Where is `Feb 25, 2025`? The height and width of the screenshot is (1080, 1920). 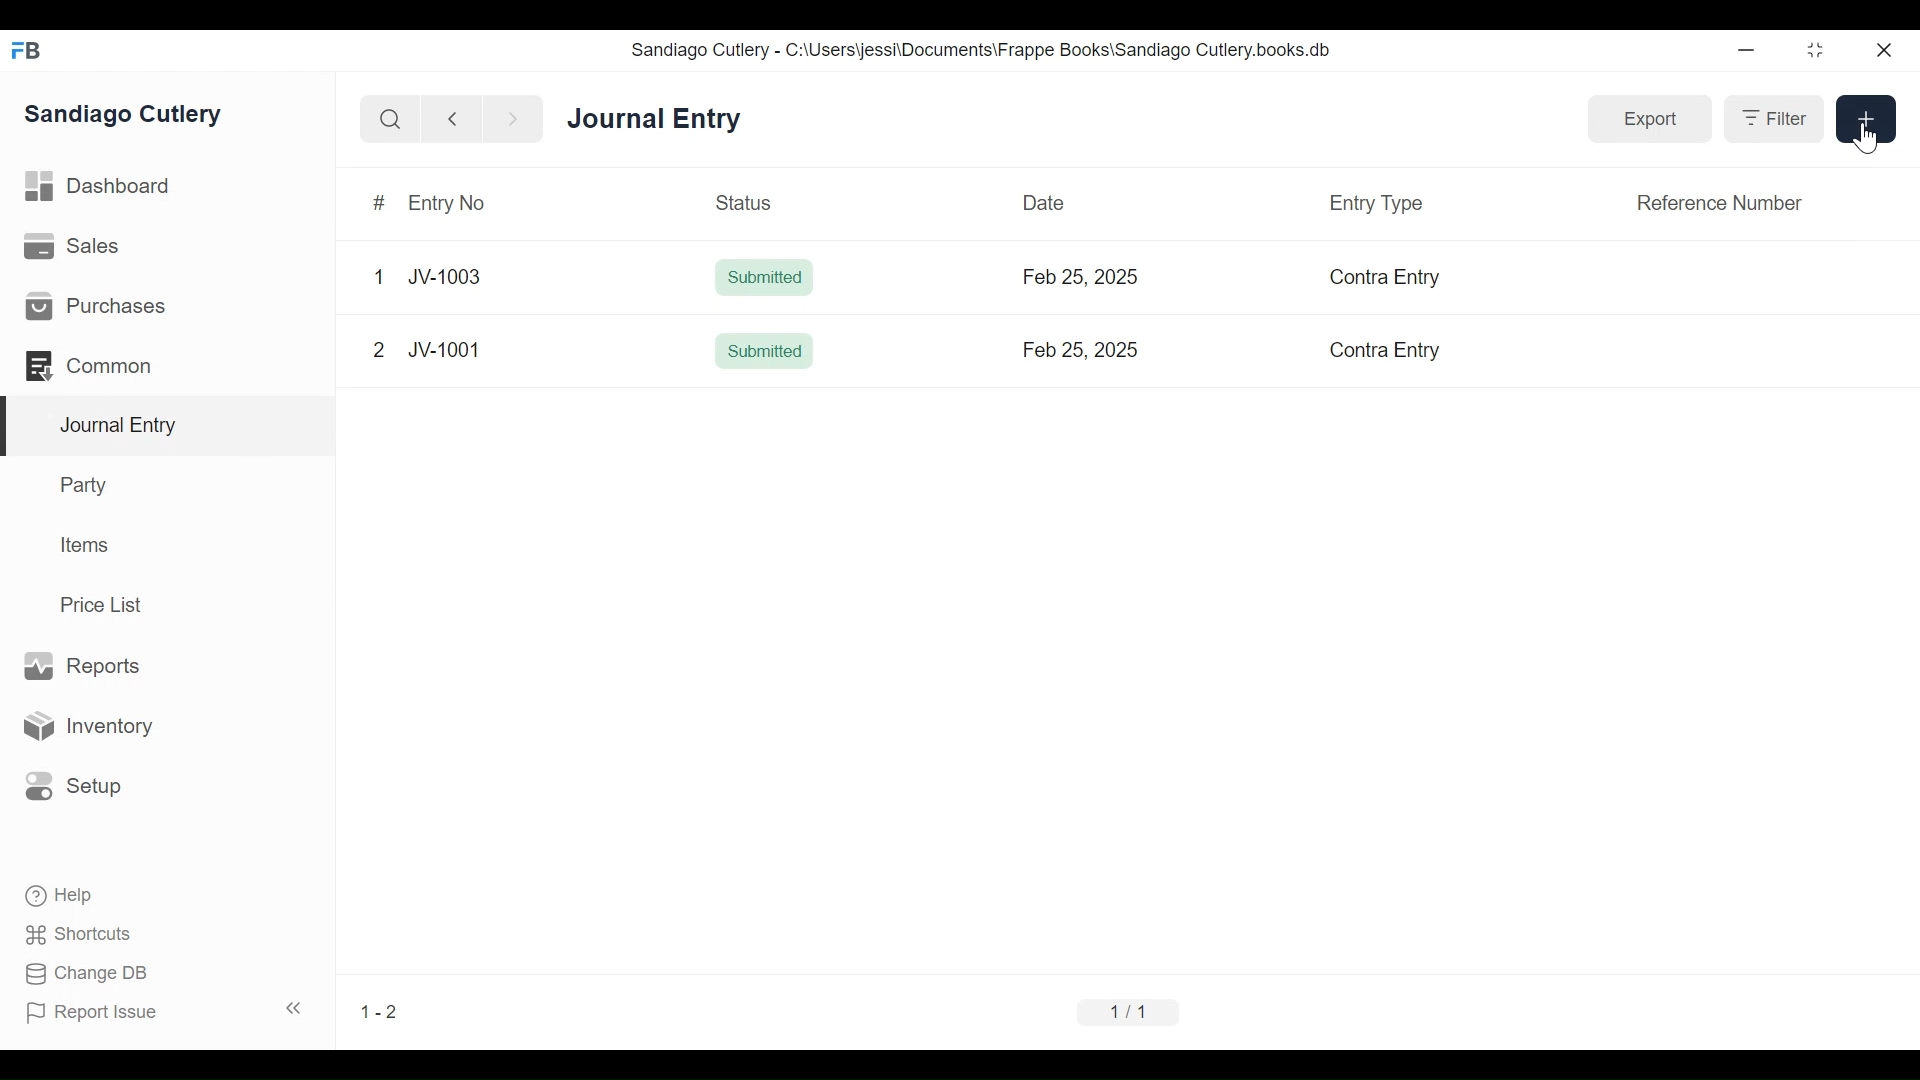 Feb 25, 2025 is located at coordinates (1081, 277).